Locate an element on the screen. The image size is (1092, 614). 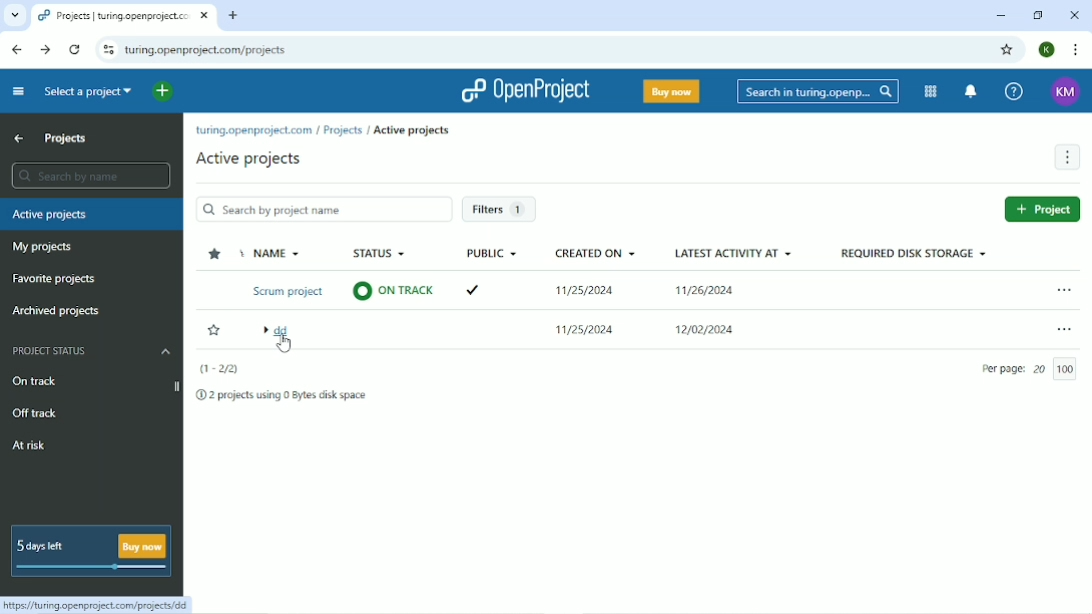
Sort by favorites is located at coordinates (212, 255).